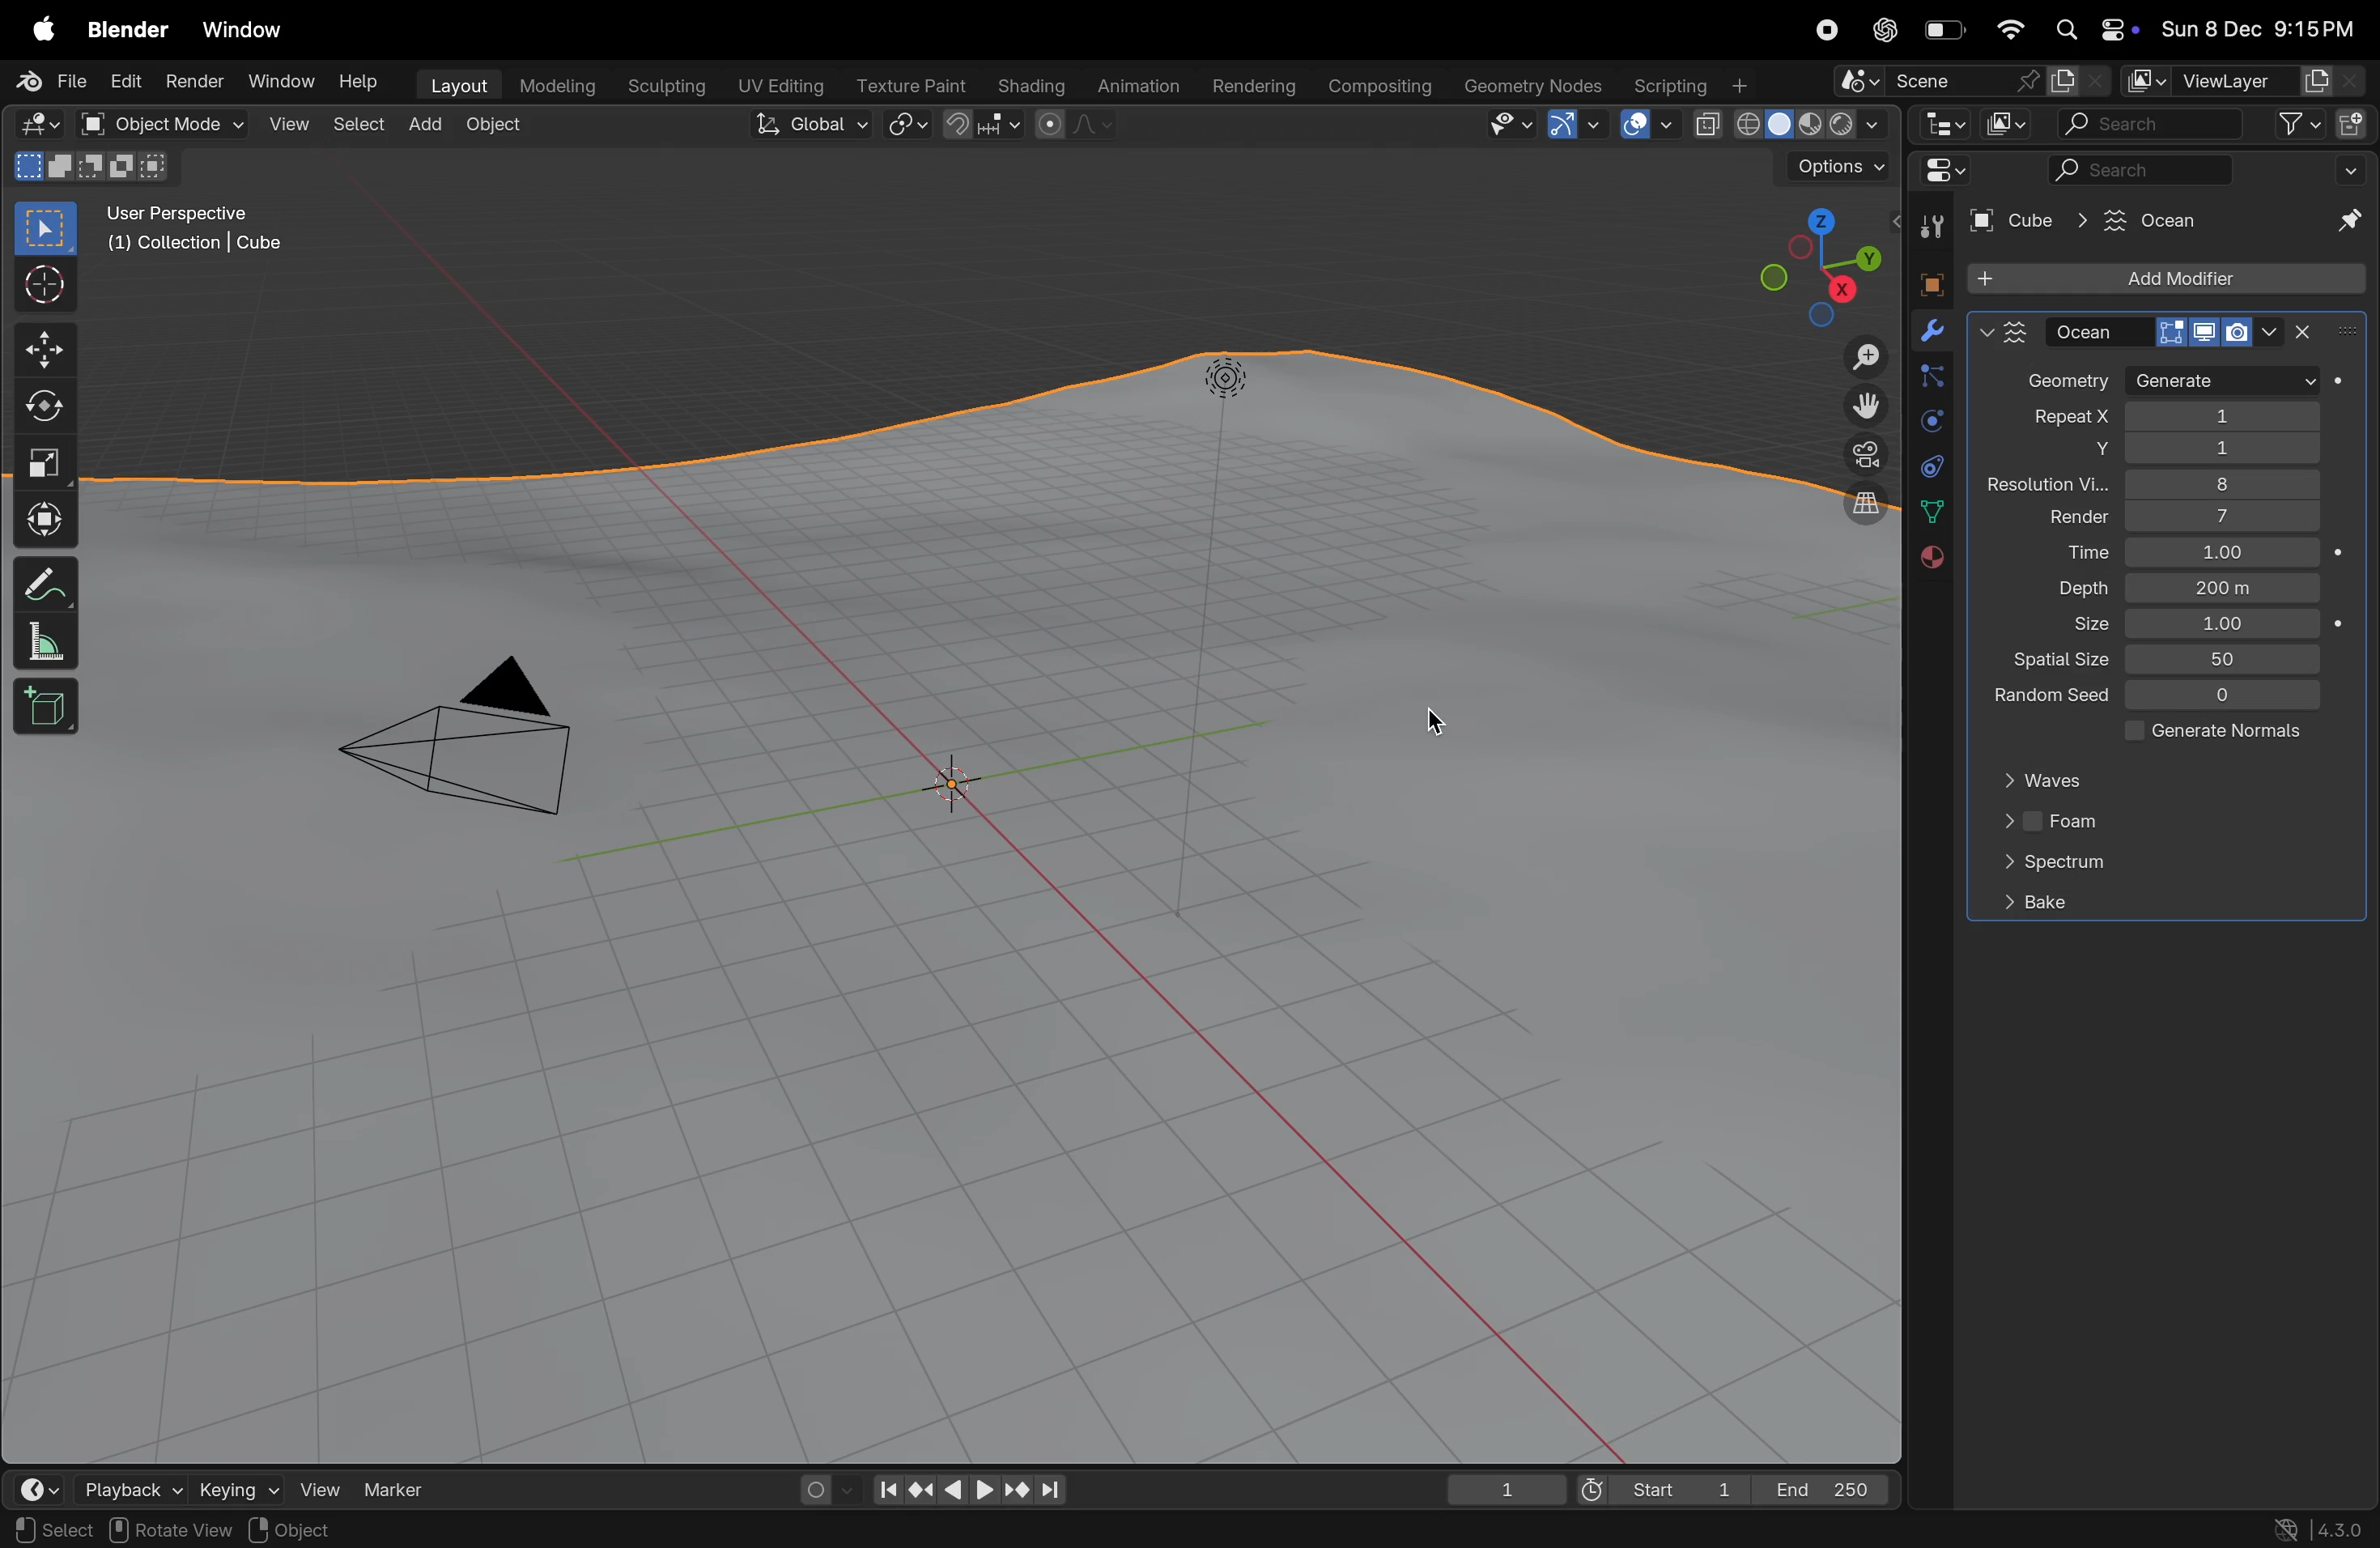 The image size is (2380, 1548). I want to click on repeat , so click(2056, 419).